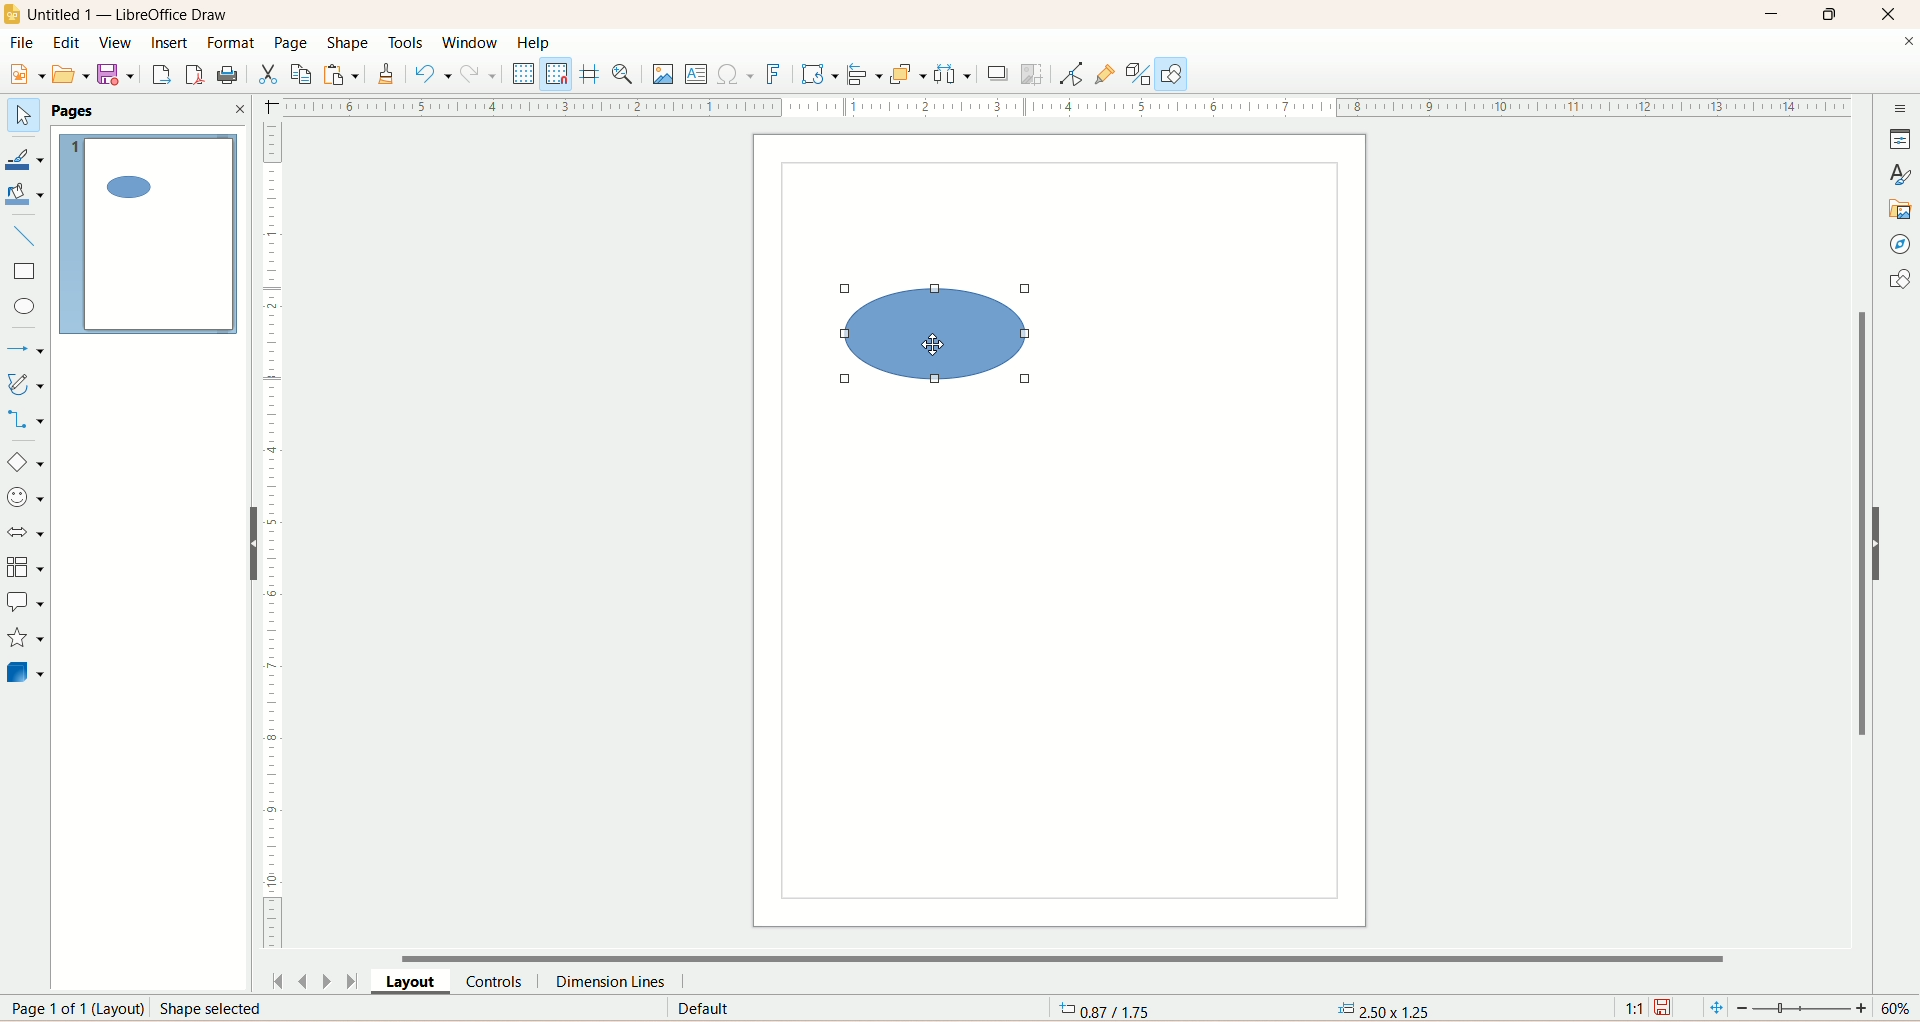 The image size is (1920, 1022). What do you see at coordinates (25, 384) in the screenshot?
I see `curve and polygon` at bounding box center [25, 384].